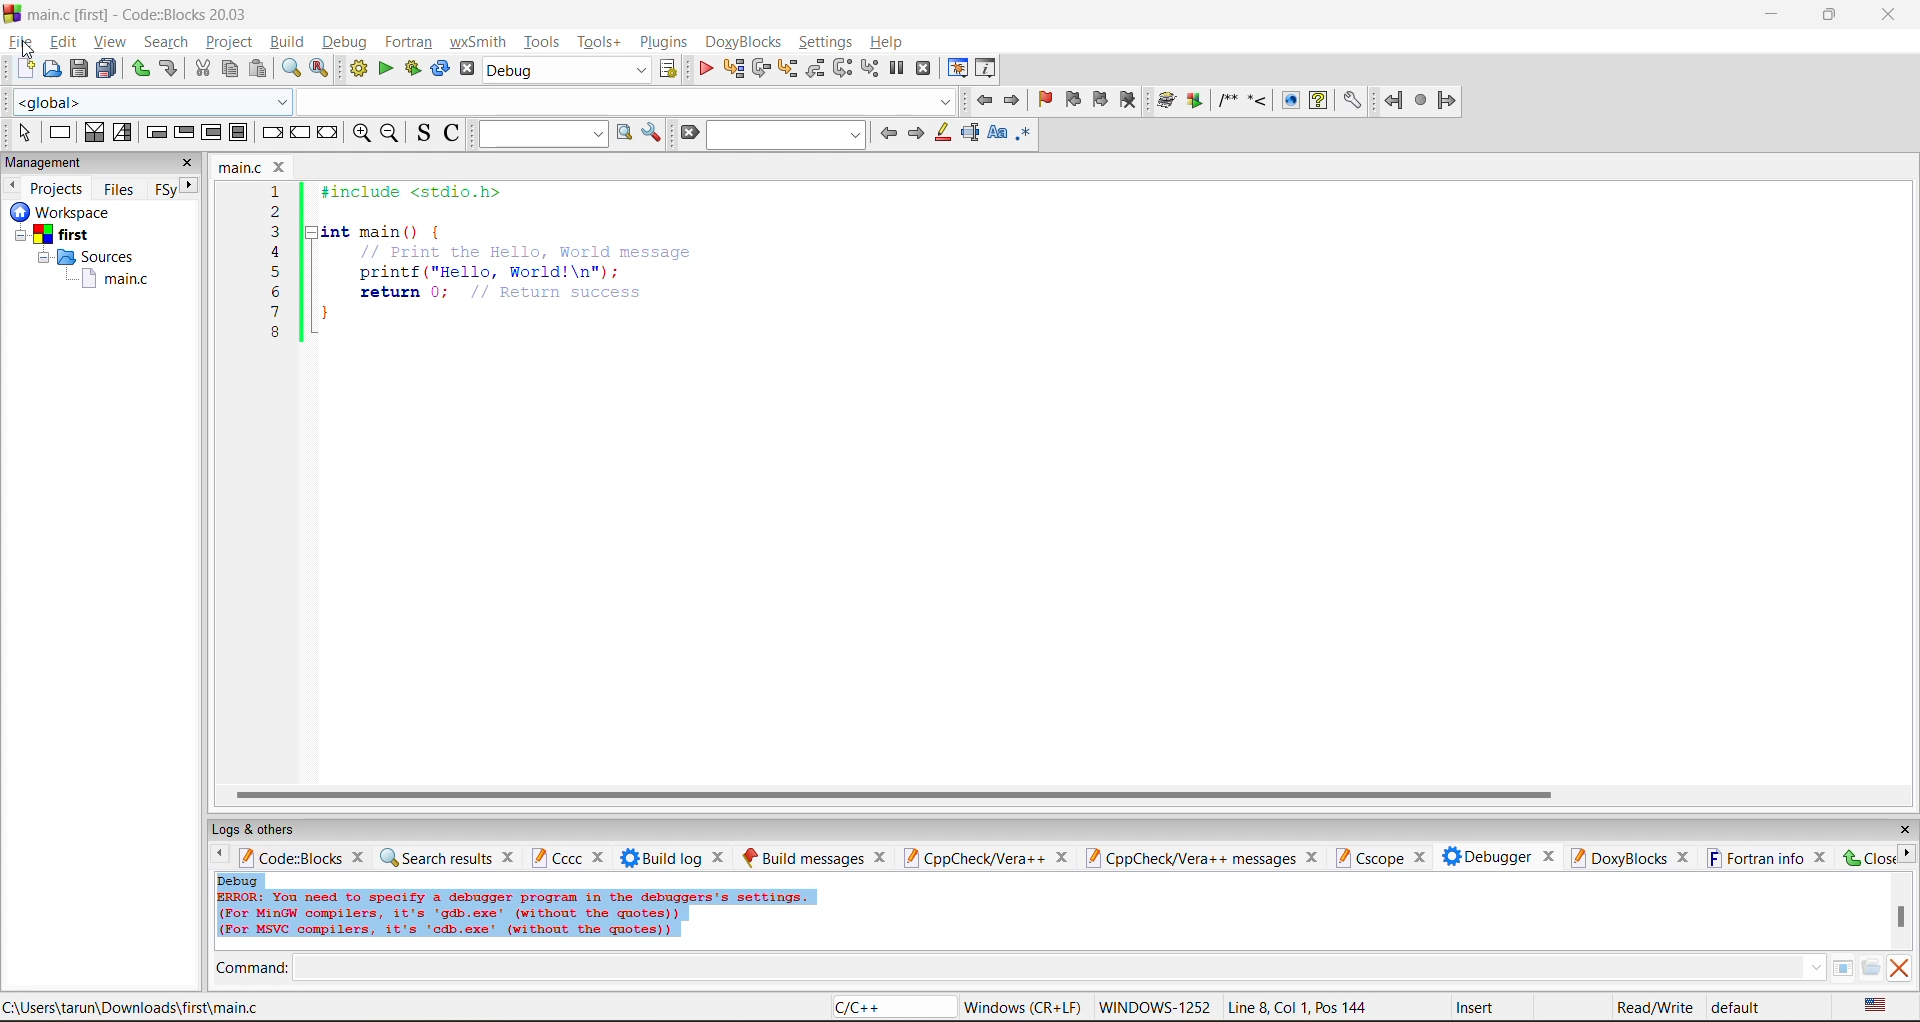 The image size is (1920, 1022). What do you see at coordinates (1315, 857) in the screenshot?
I see `close` at bounding box center [1315, 857].